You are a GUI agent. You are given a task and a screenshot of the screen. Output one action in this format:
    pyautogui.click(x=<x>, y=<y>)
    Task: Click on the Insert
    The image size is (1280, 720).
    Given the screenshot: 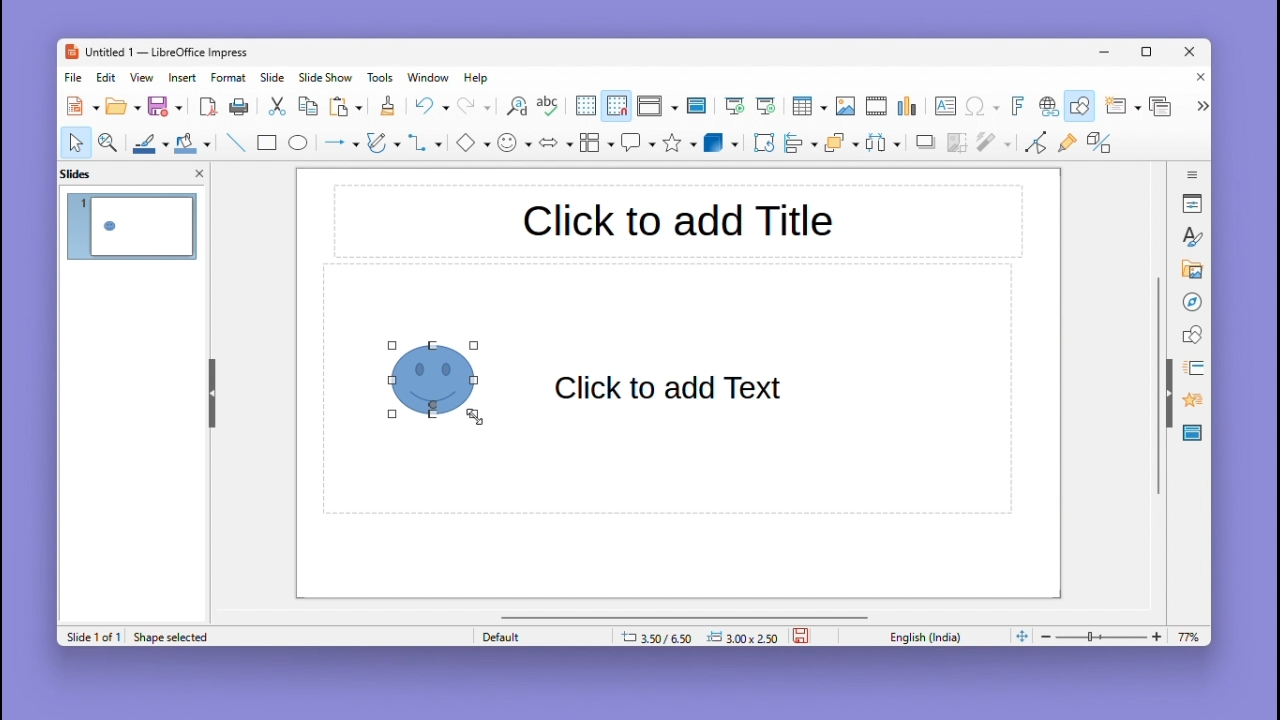 What is the action you would take?
    pyautogui.click(x=185, y=77)
    